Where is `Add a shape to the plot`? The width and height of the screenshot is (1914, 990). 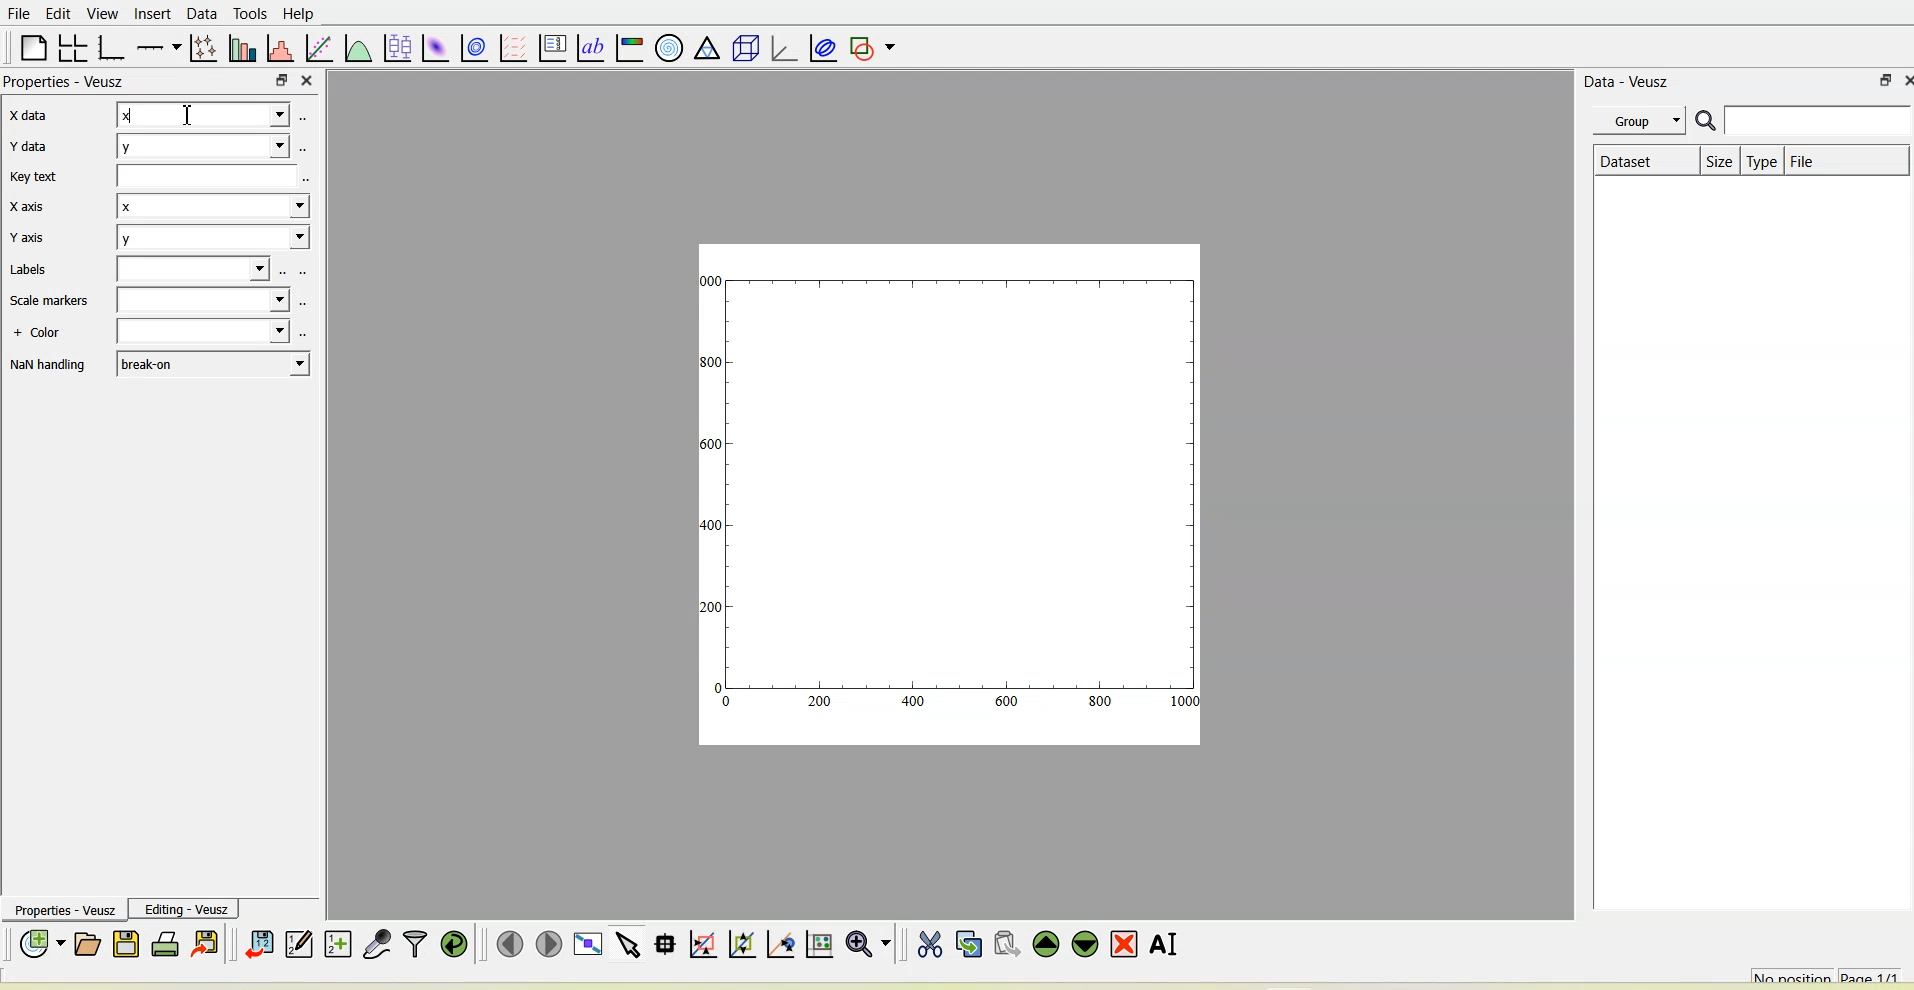
Add a shape to the plot is located at coordinates (870, 46).